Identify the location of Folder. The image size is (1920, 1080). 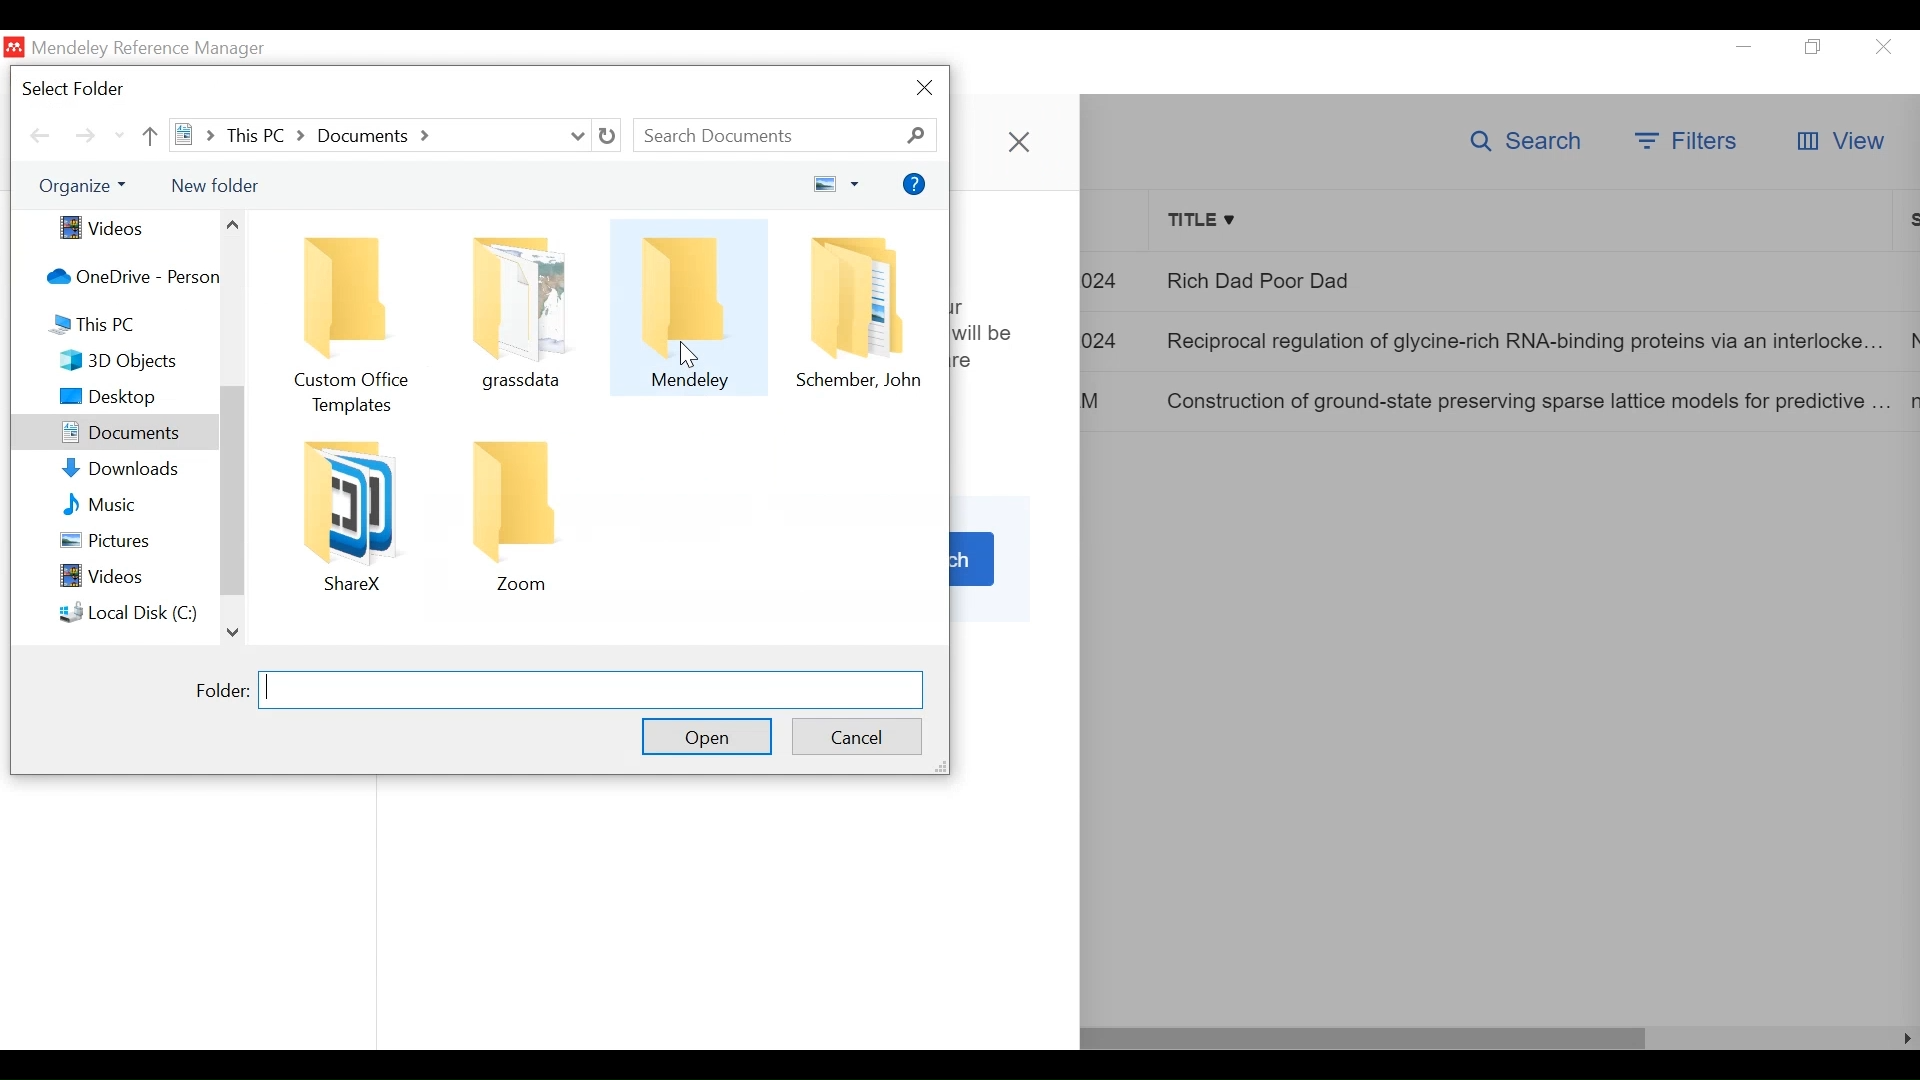
(859, 309).